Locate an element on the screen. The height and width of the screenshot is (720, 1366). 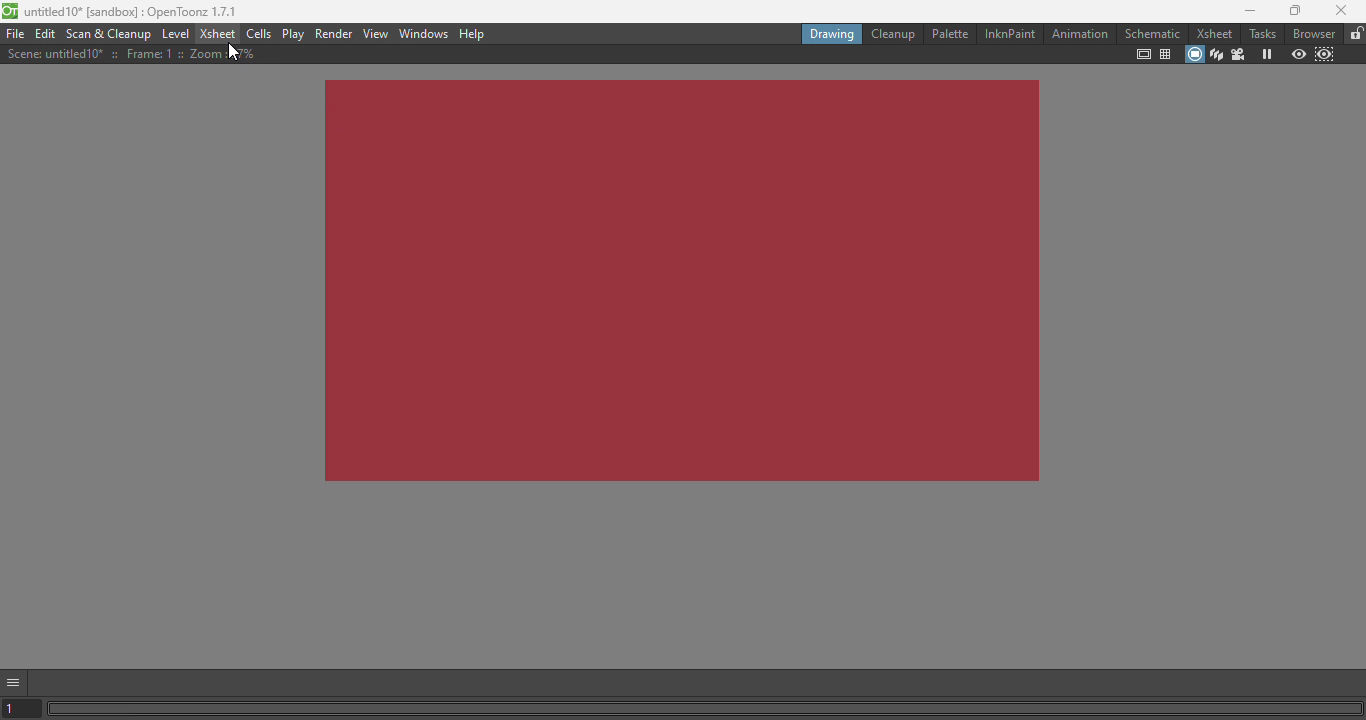
Freeze is located at coordinates (1267, 53).